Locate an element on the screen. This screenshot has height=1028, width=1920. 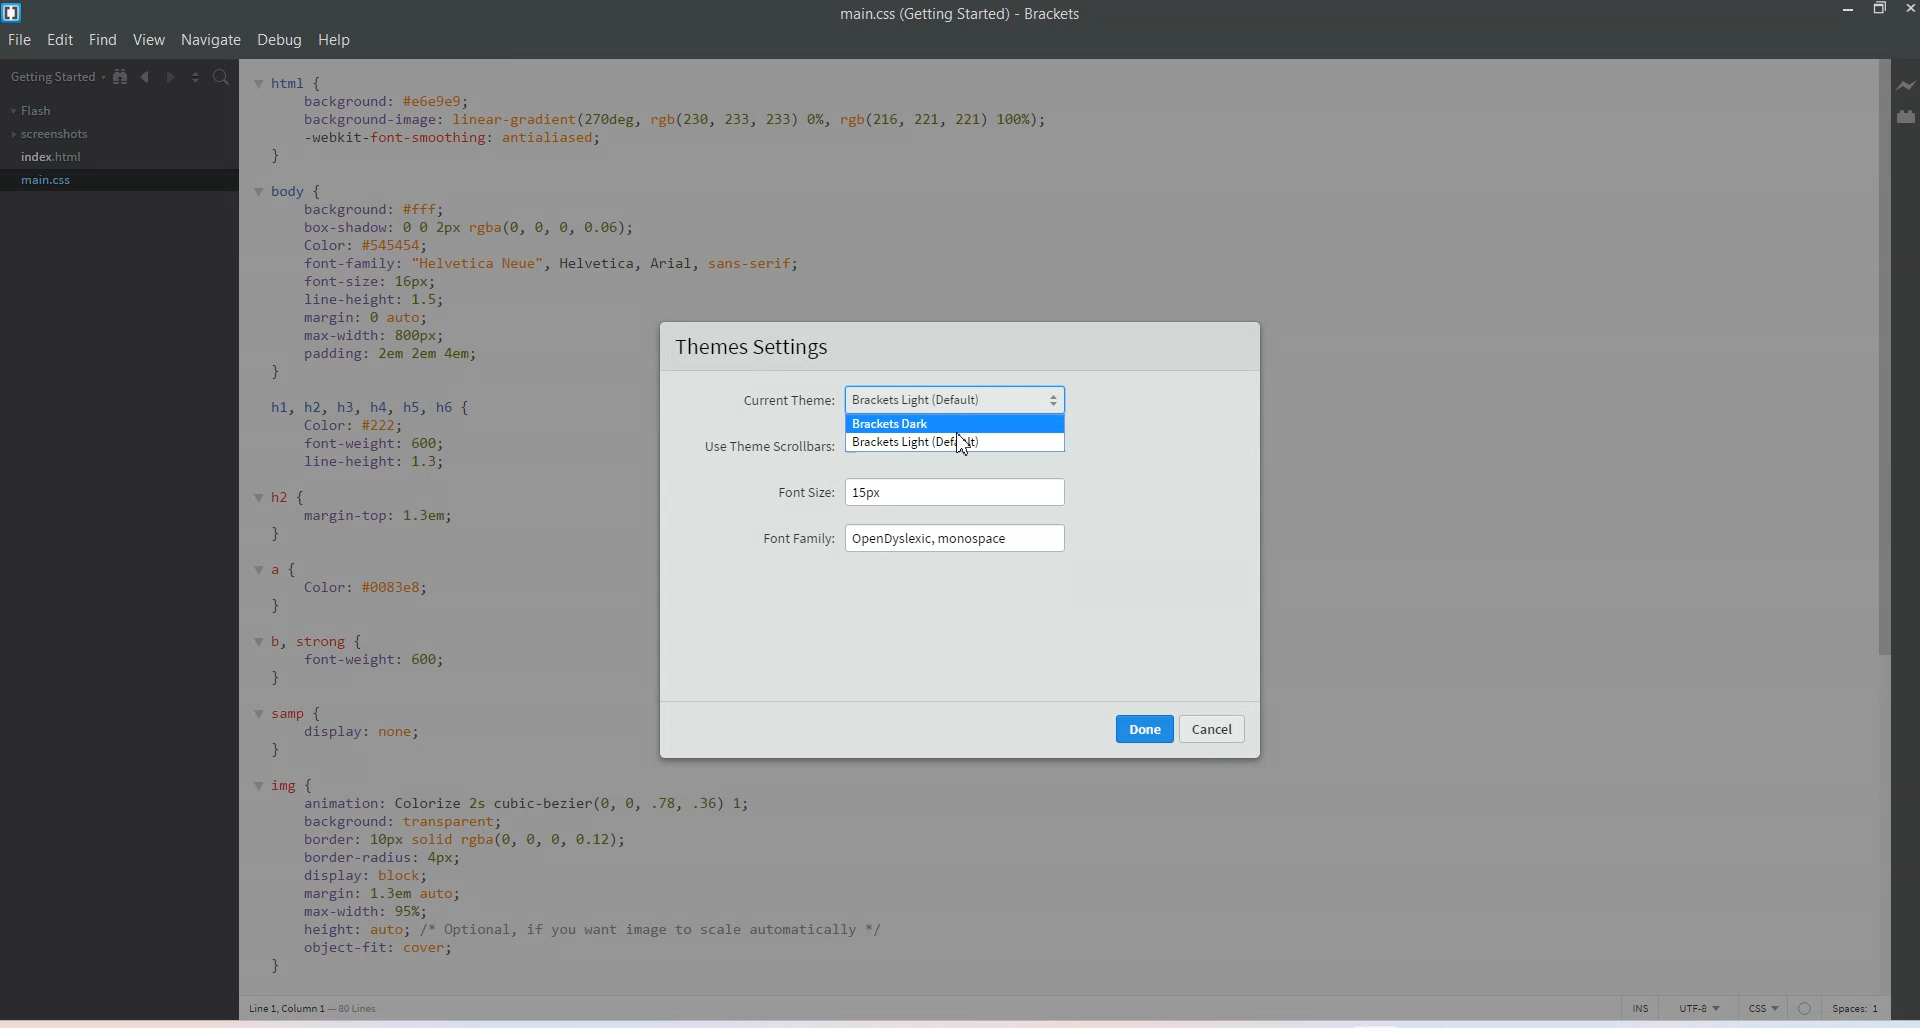
Debug is located at coordinates (279, 41).